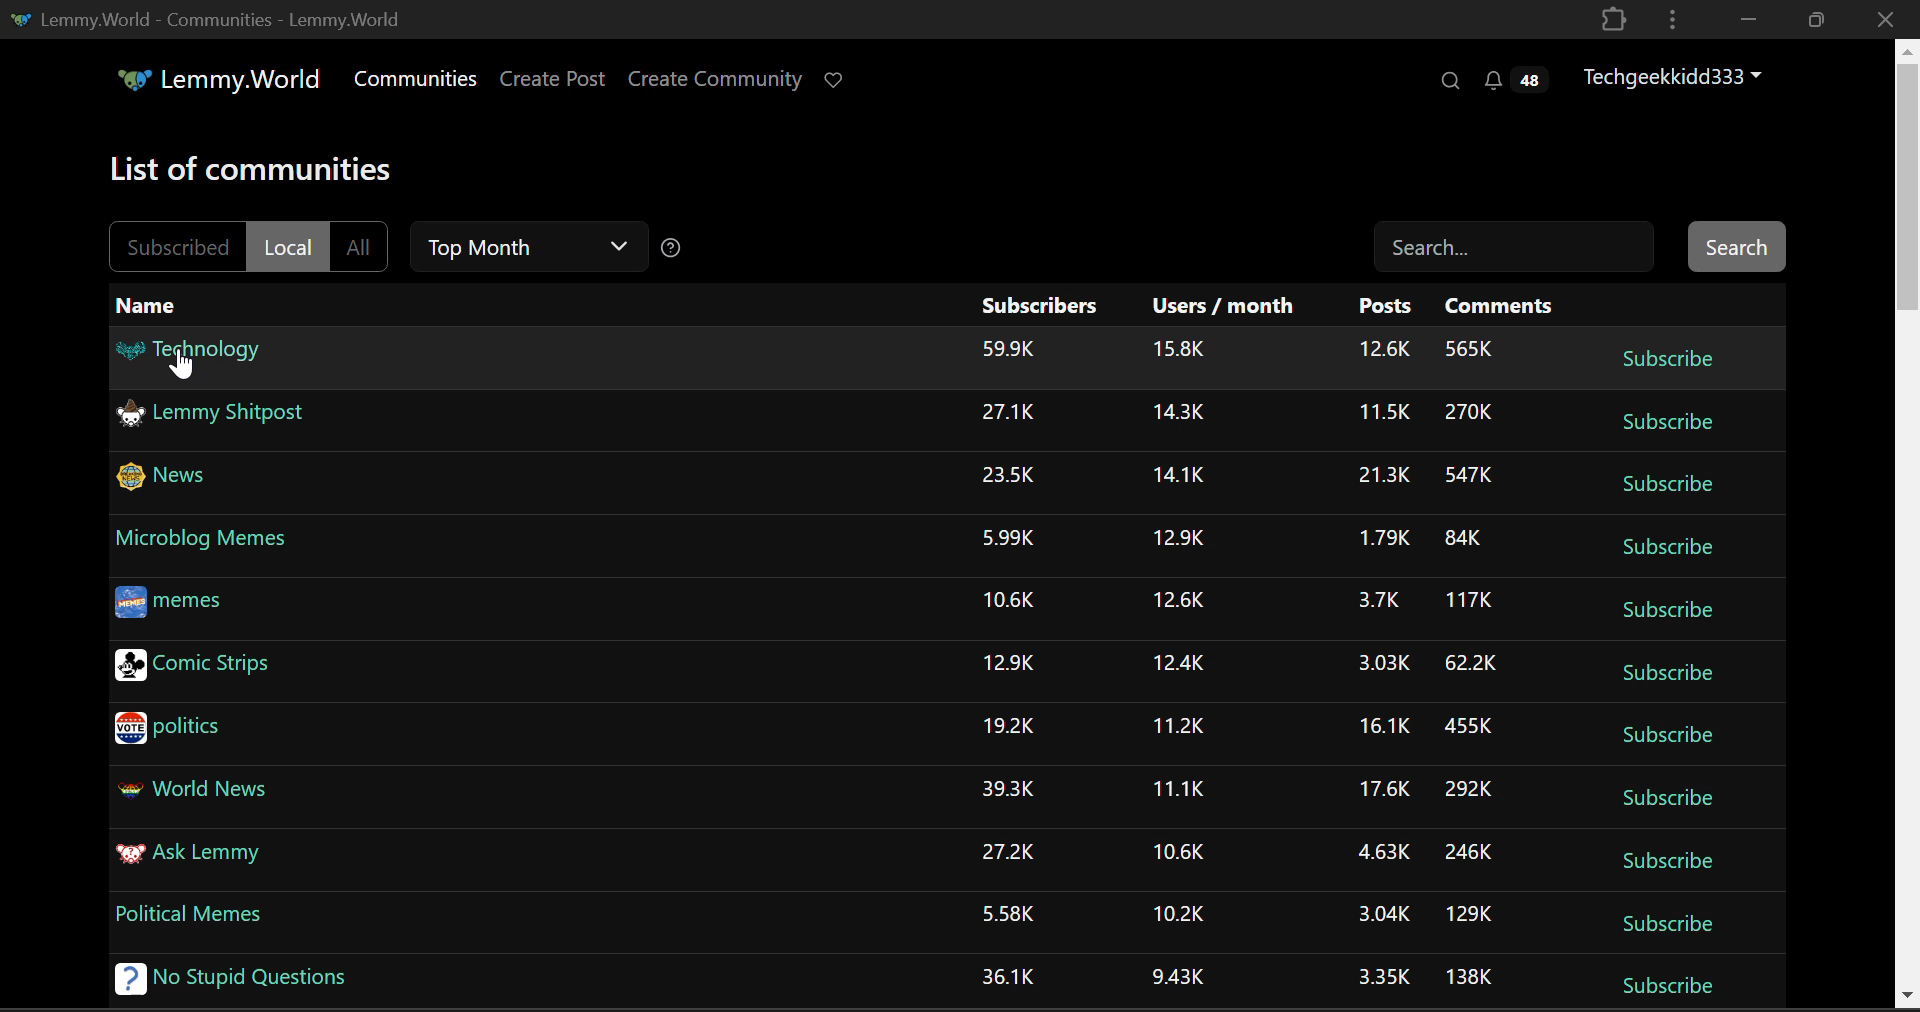 The width and height of the screenshot is (1920, 1012). I want to click on Subscribe, so click(1662, 797).